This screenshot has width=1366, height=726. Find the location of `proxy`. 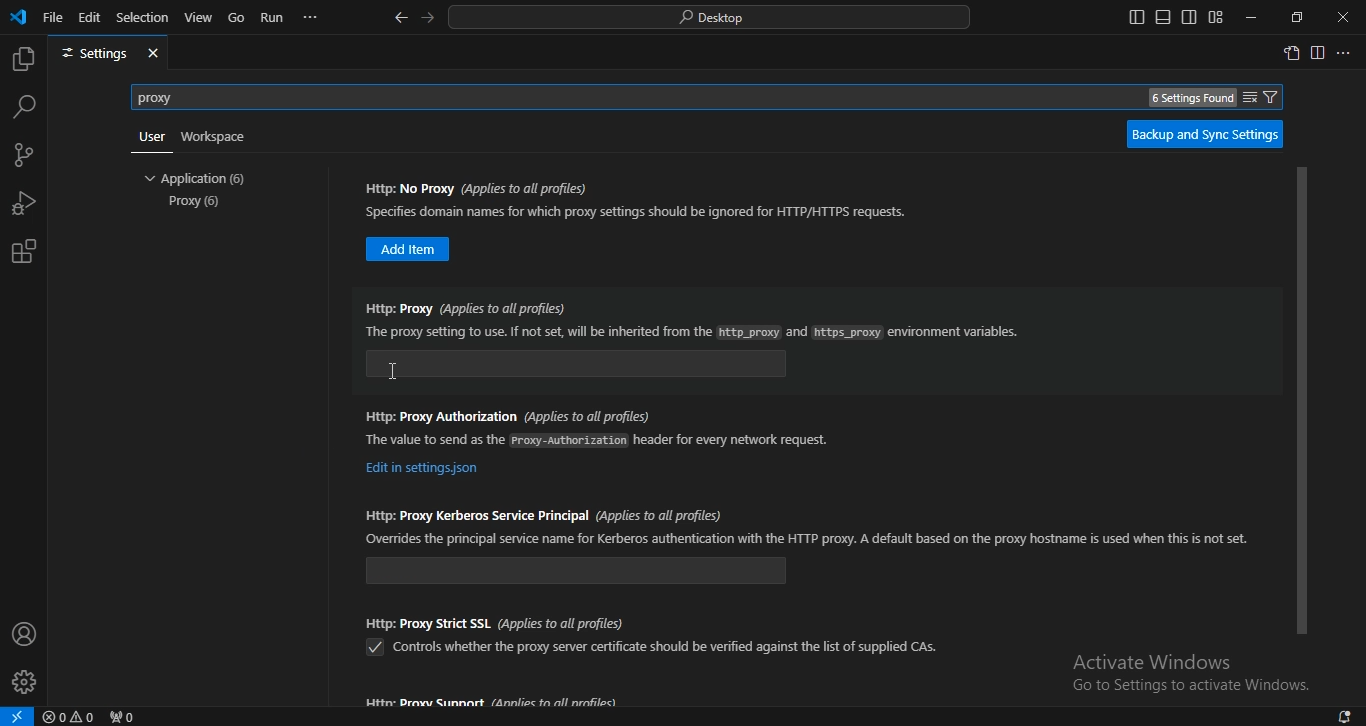

proxy is located at coordinates (170, 96).